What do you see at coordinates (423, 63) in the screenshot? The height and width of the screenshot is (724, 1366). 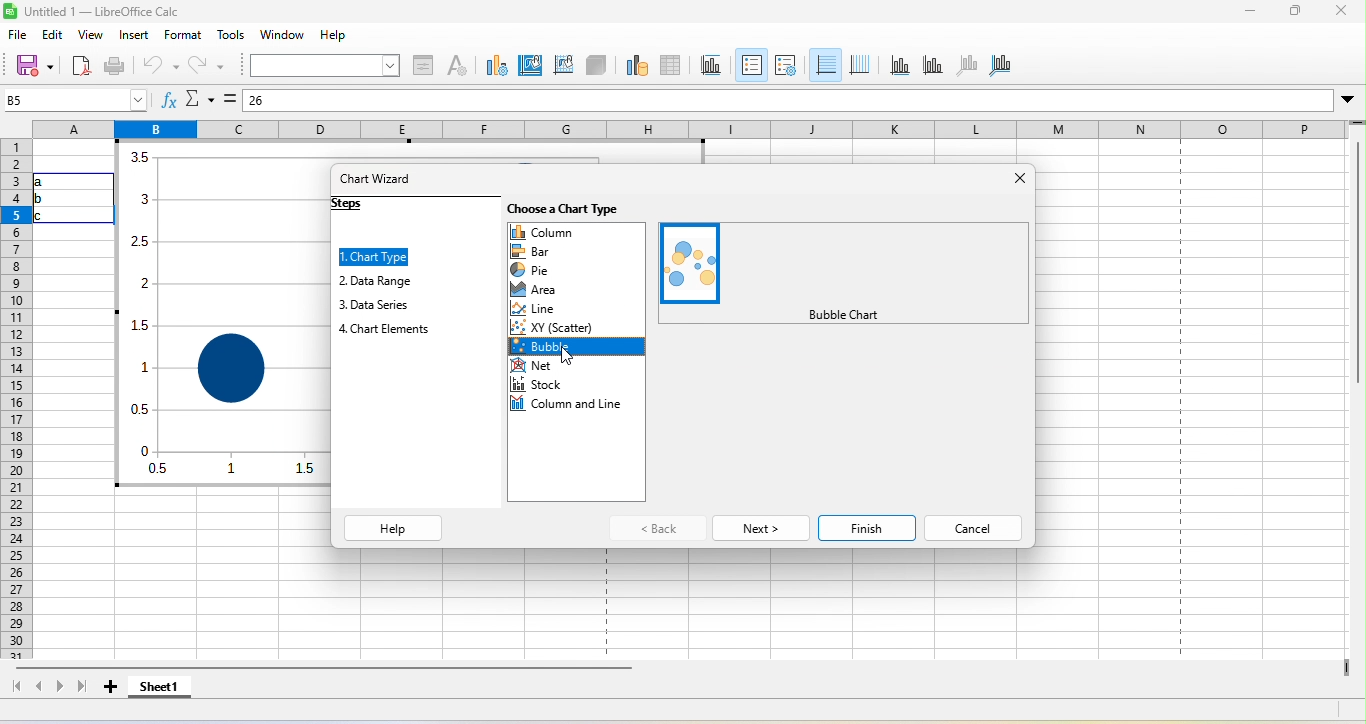 I see `format selection` at bounding box center [423, 63].